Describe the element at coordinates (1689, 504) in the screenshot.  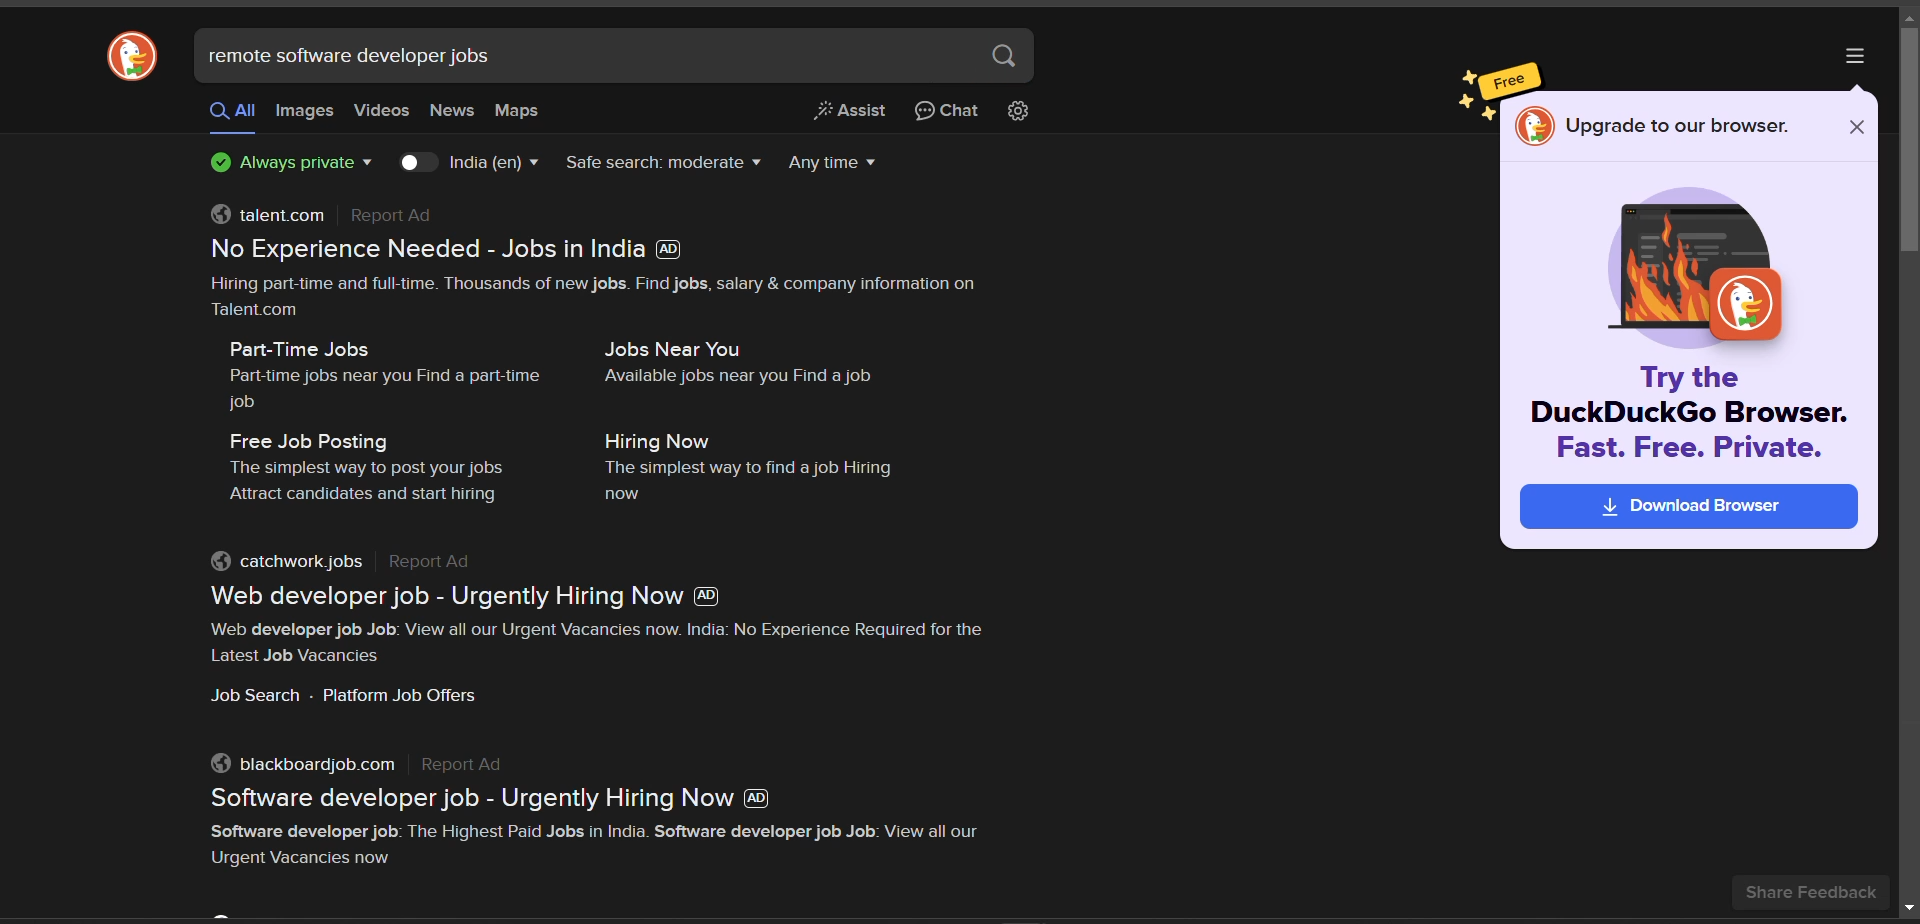
I see `DownlosdBrowser` at that location.